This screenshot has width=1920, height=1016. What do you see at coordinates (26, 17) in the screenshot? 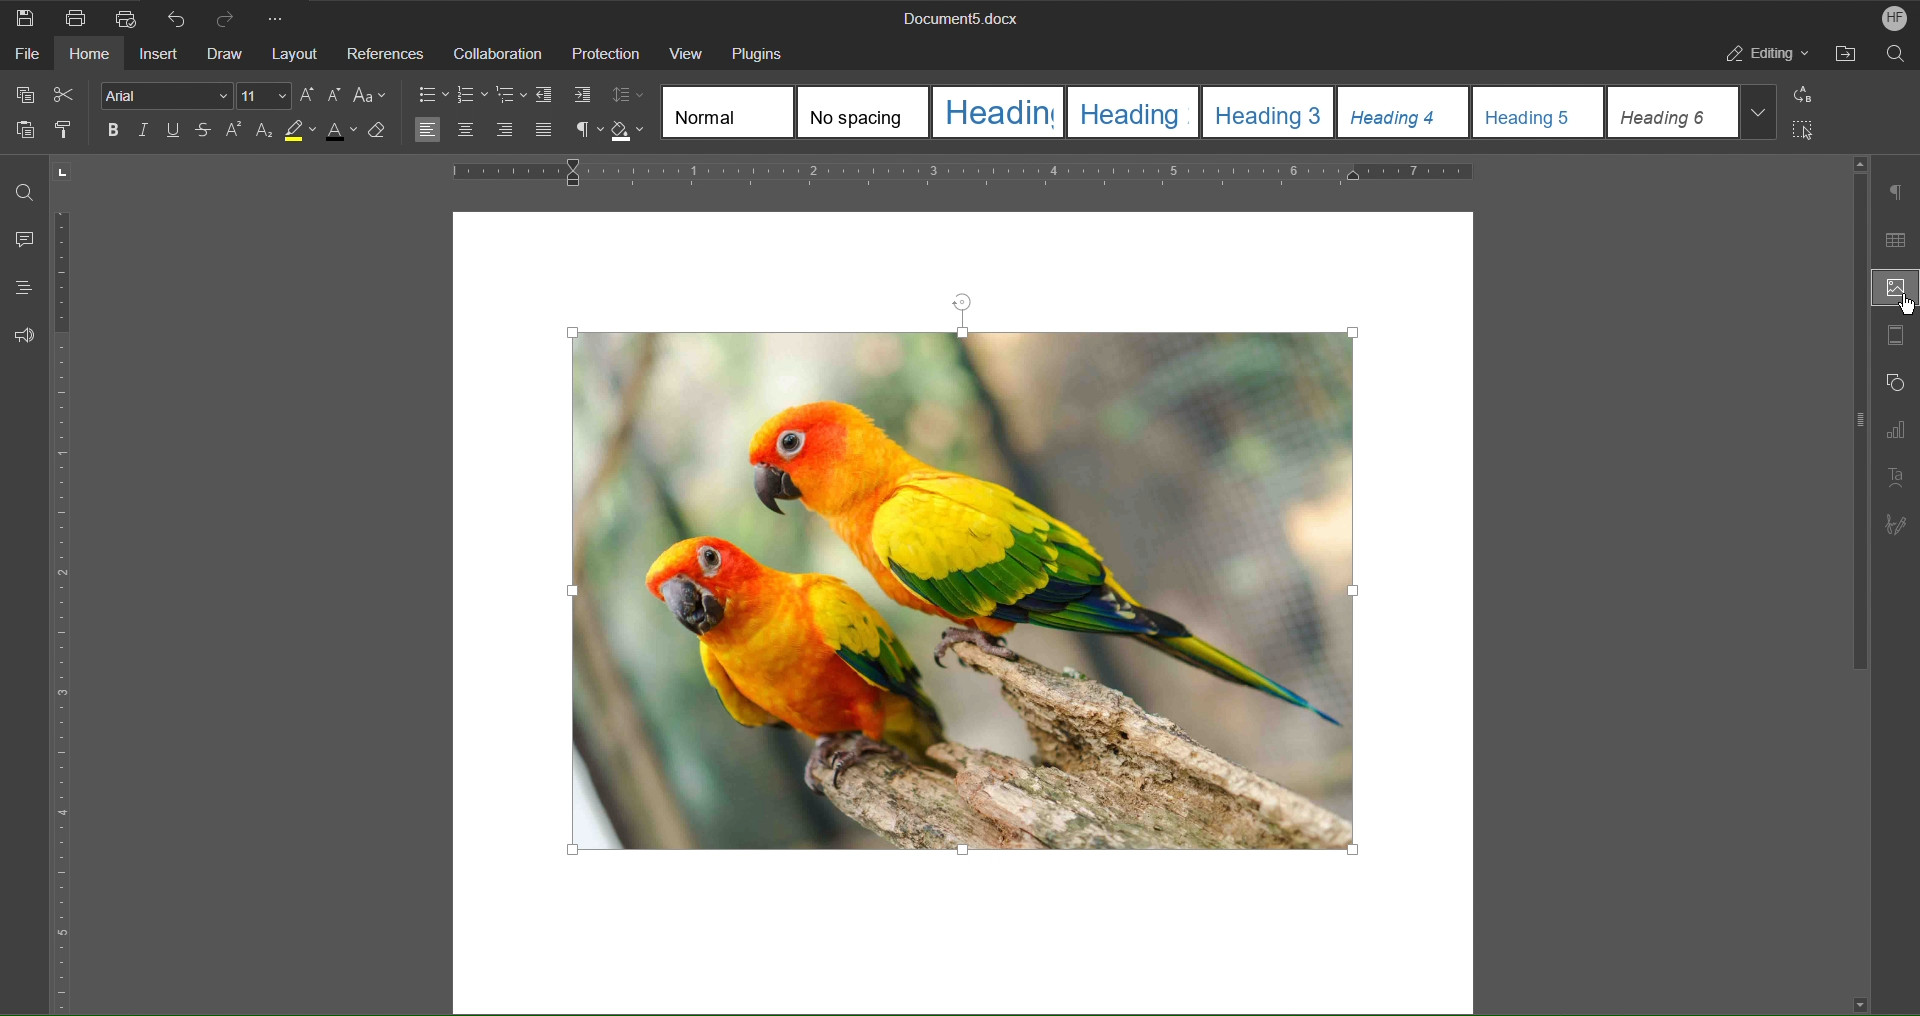
I see `Save` at bounding box center [26, 17].